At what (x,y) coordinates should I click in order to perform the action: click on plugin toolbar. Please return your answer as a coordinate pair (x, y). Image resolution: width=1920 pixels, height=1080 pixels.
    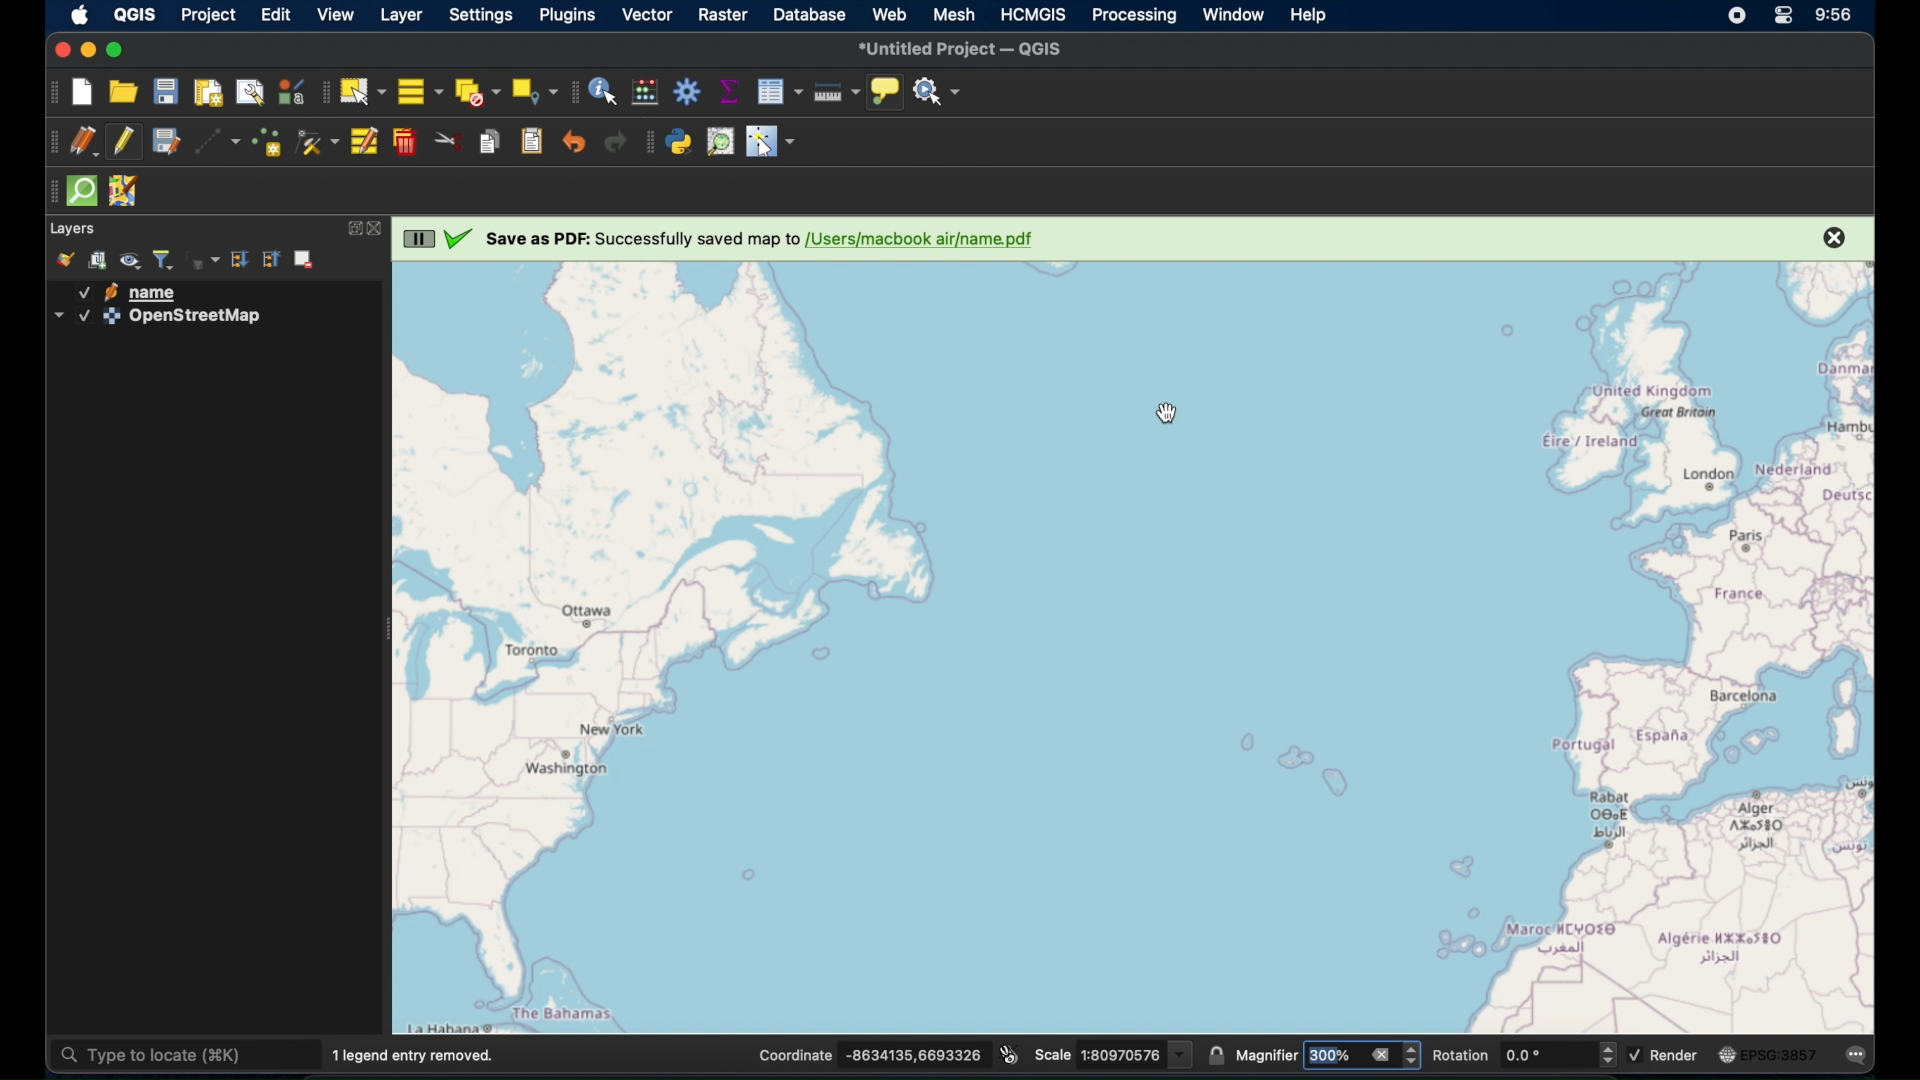
    Looking at the image, I should click on (648, 144).